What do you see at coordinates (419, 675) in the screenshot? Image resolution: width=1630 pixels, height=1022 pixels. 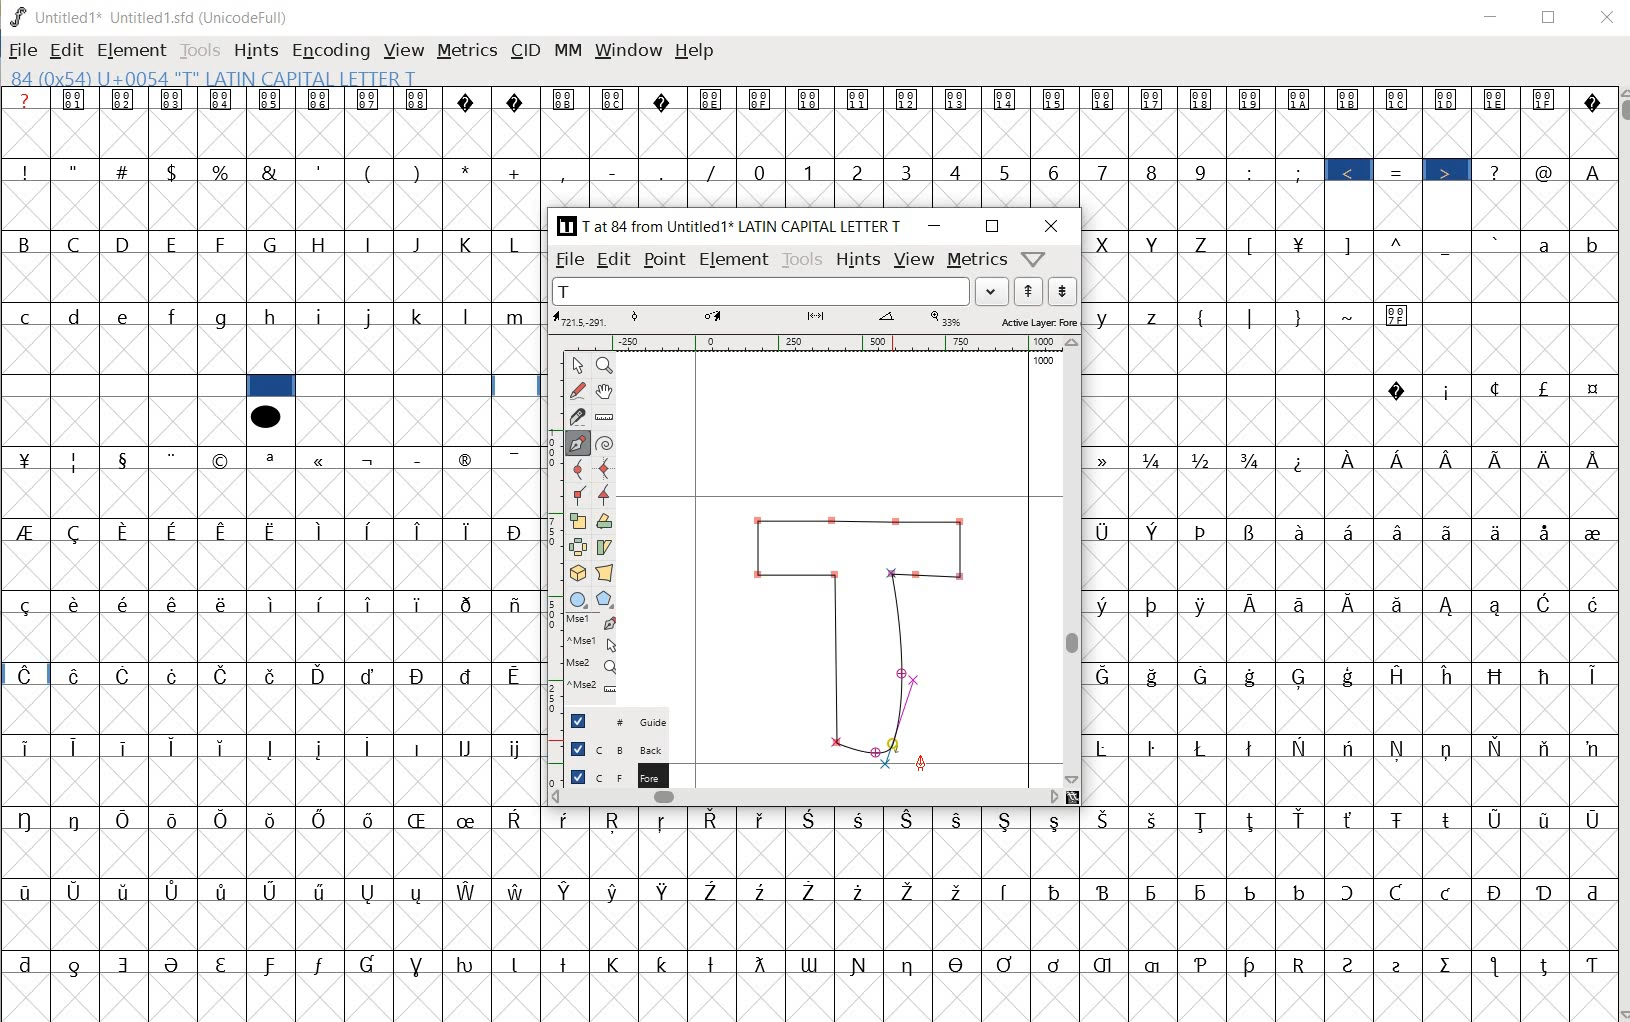 I see `Symbol` at bounding box center [419, 675].